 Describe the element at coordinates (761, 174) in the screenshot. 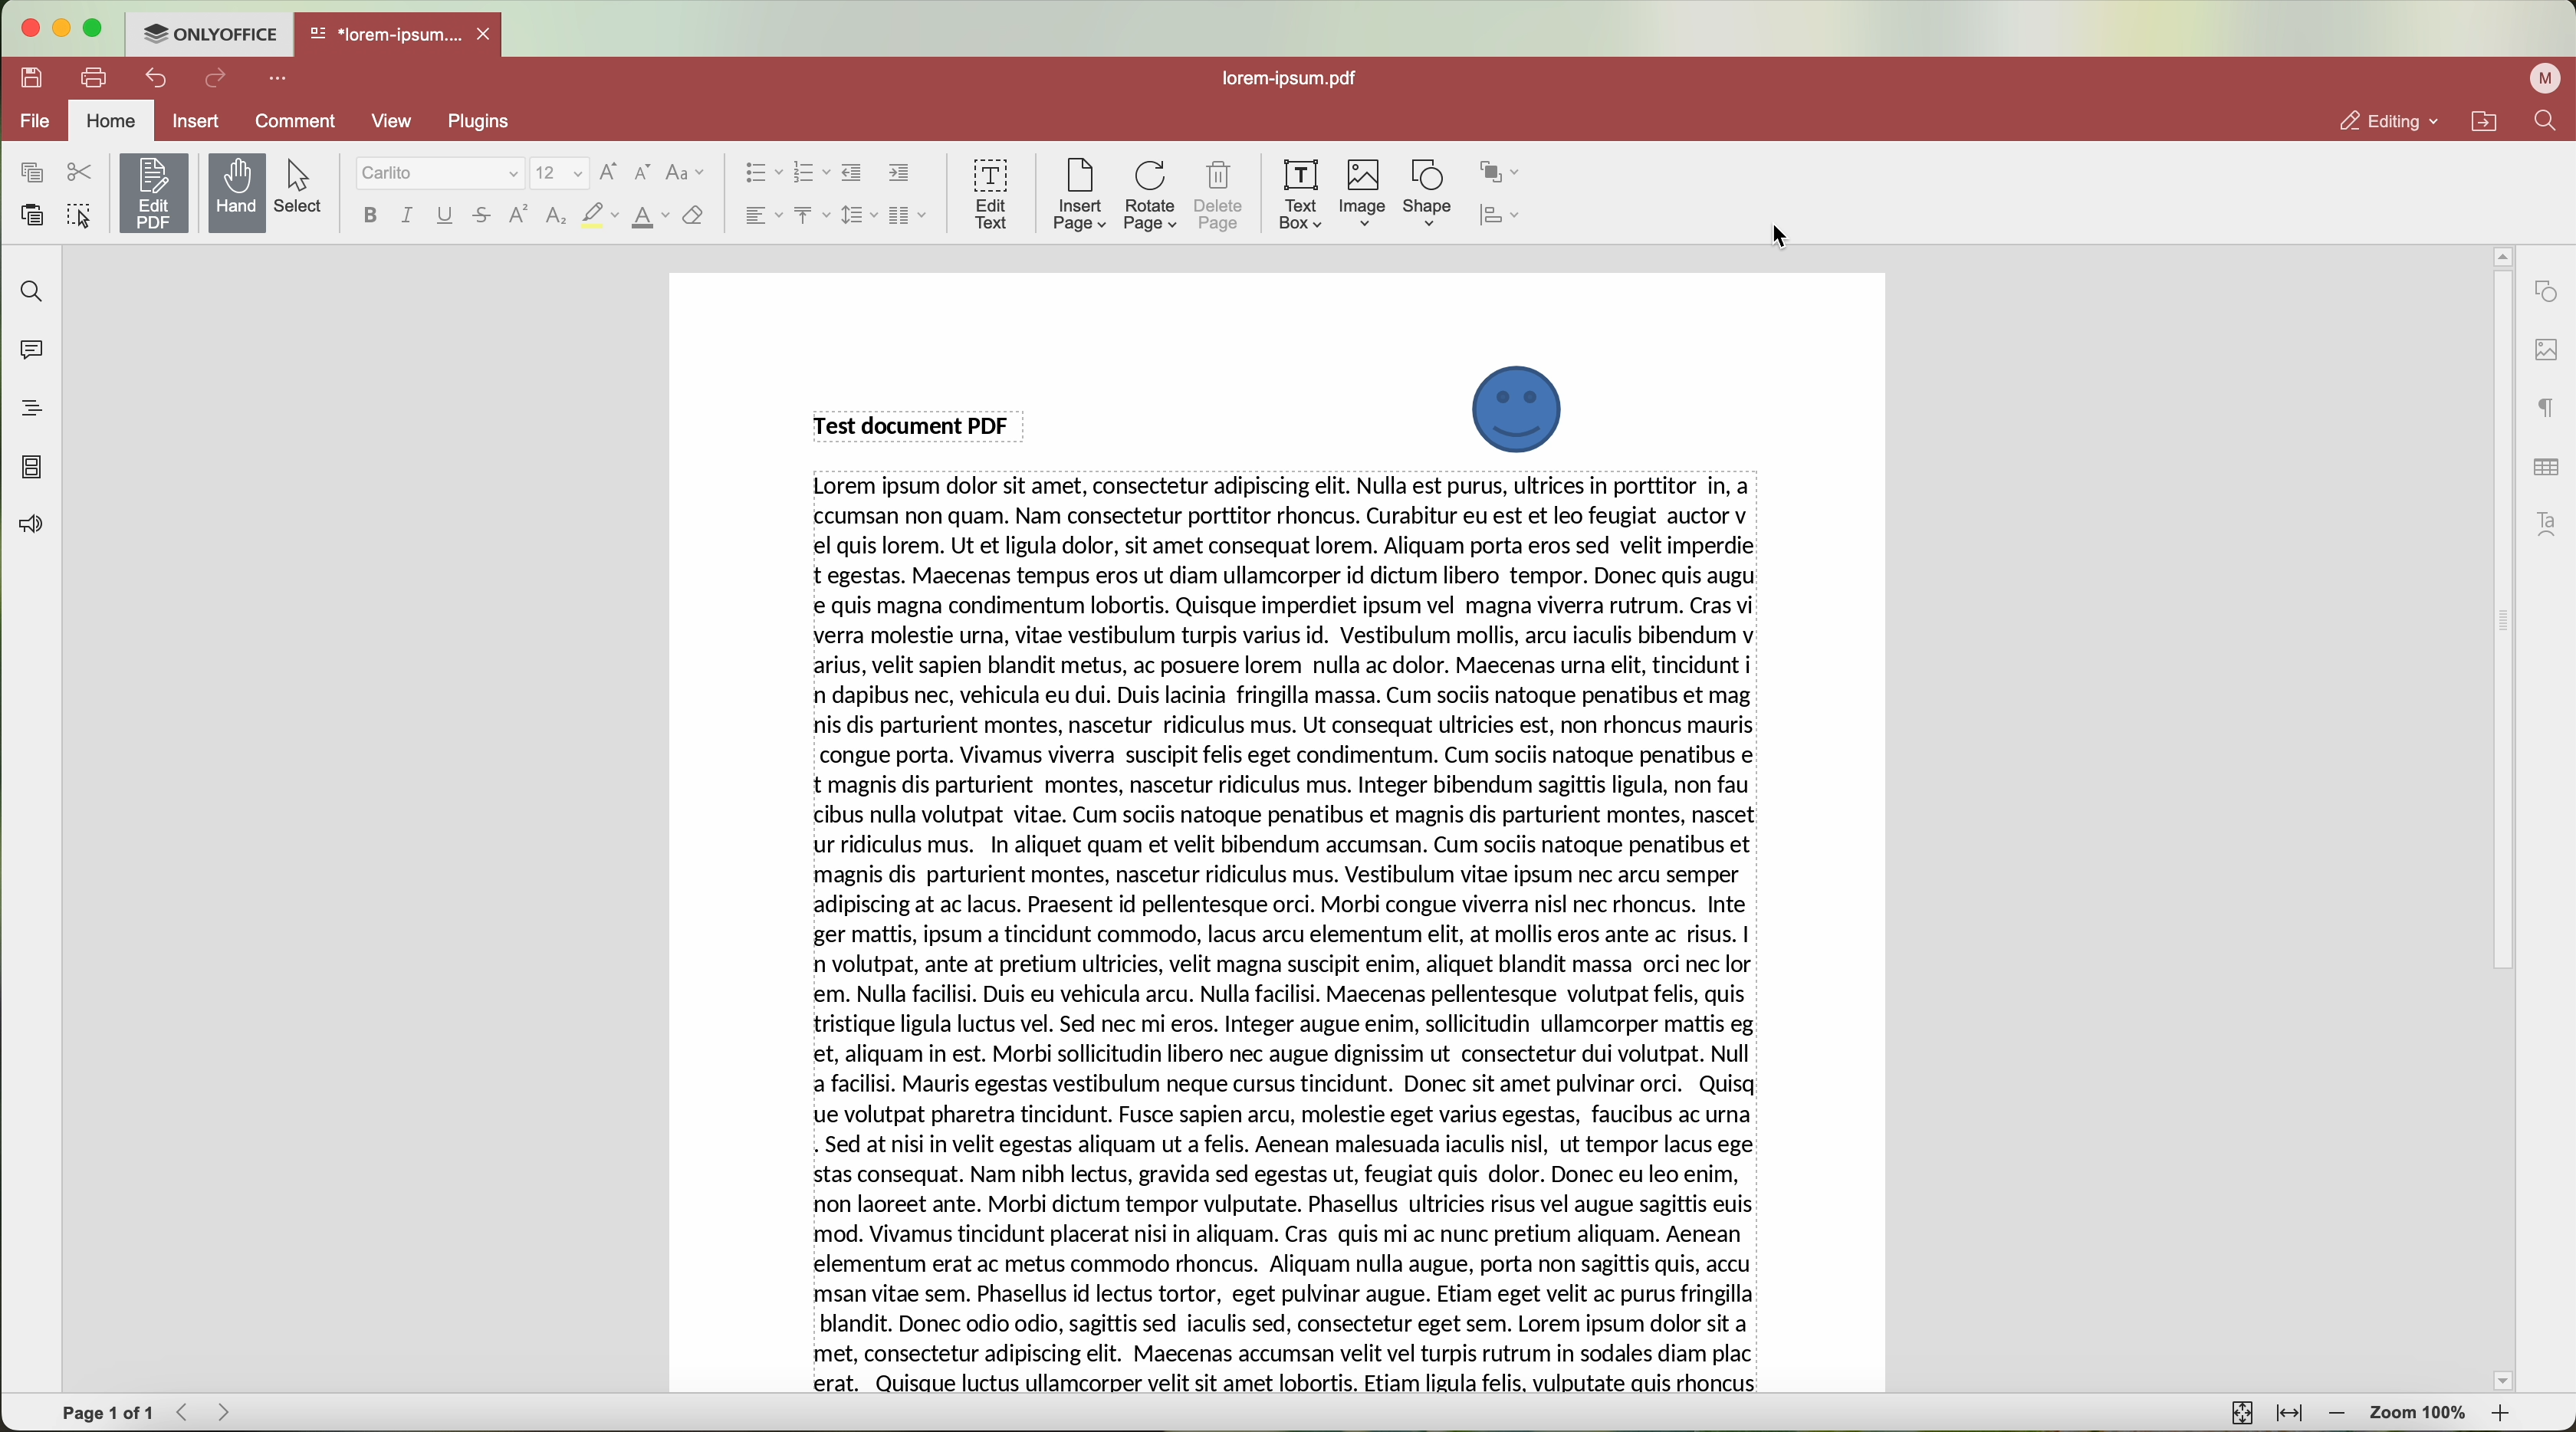

I see `bullets` at that location.